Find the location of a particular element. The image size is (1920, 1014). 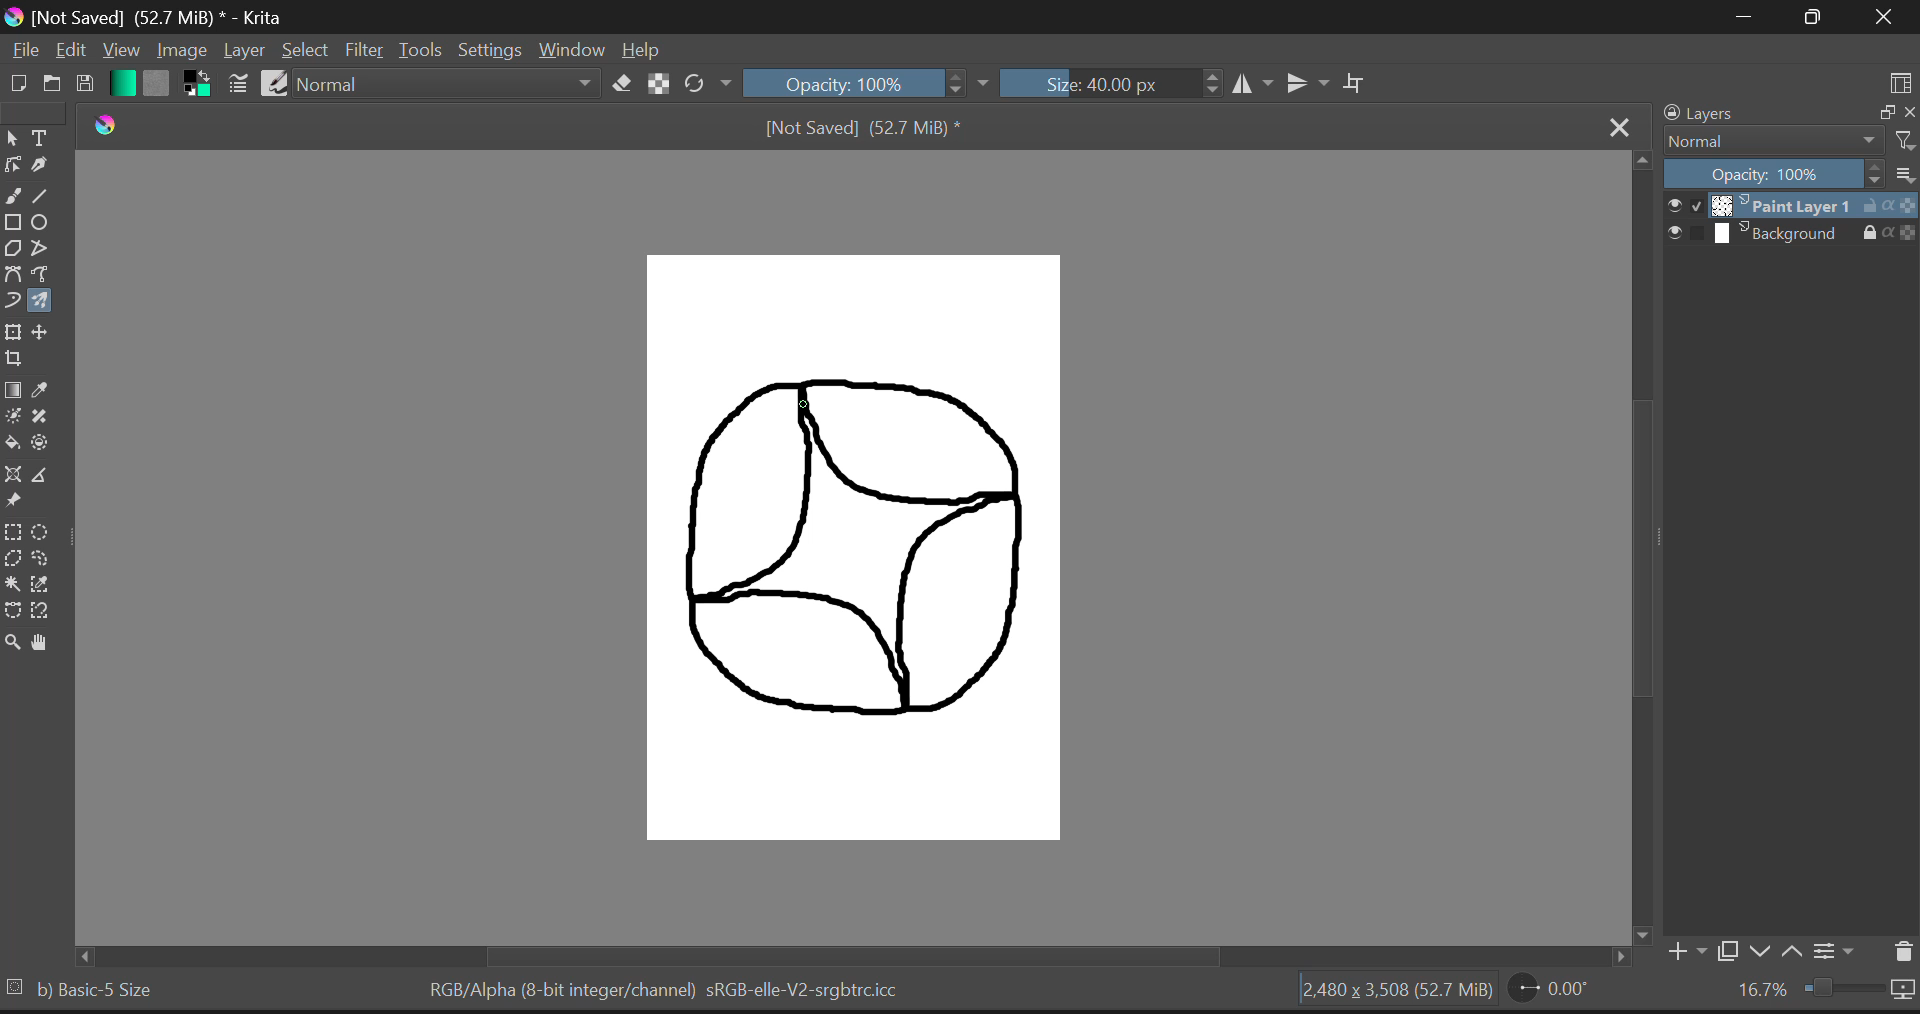

Move Layer is located at coordinates (44, 334).